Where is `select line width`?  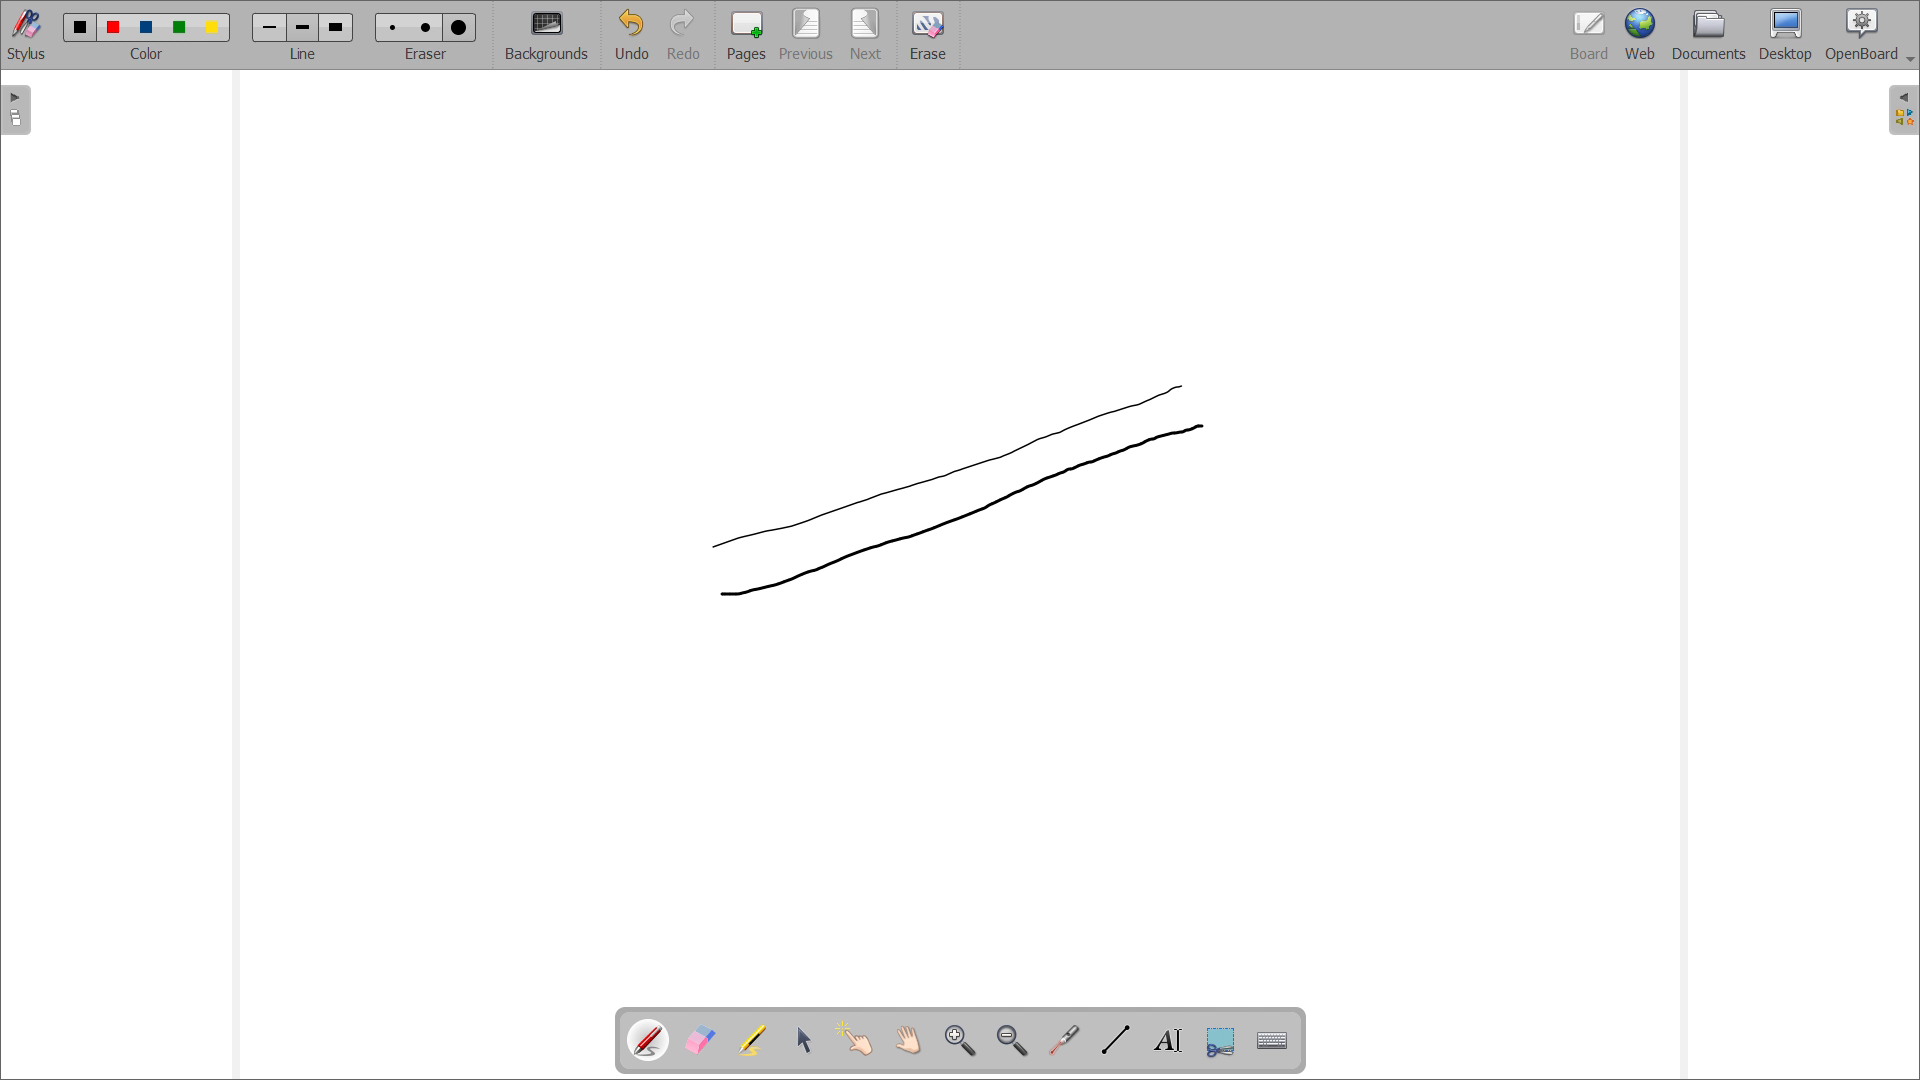 select line width is located at coordinates (303, 55).